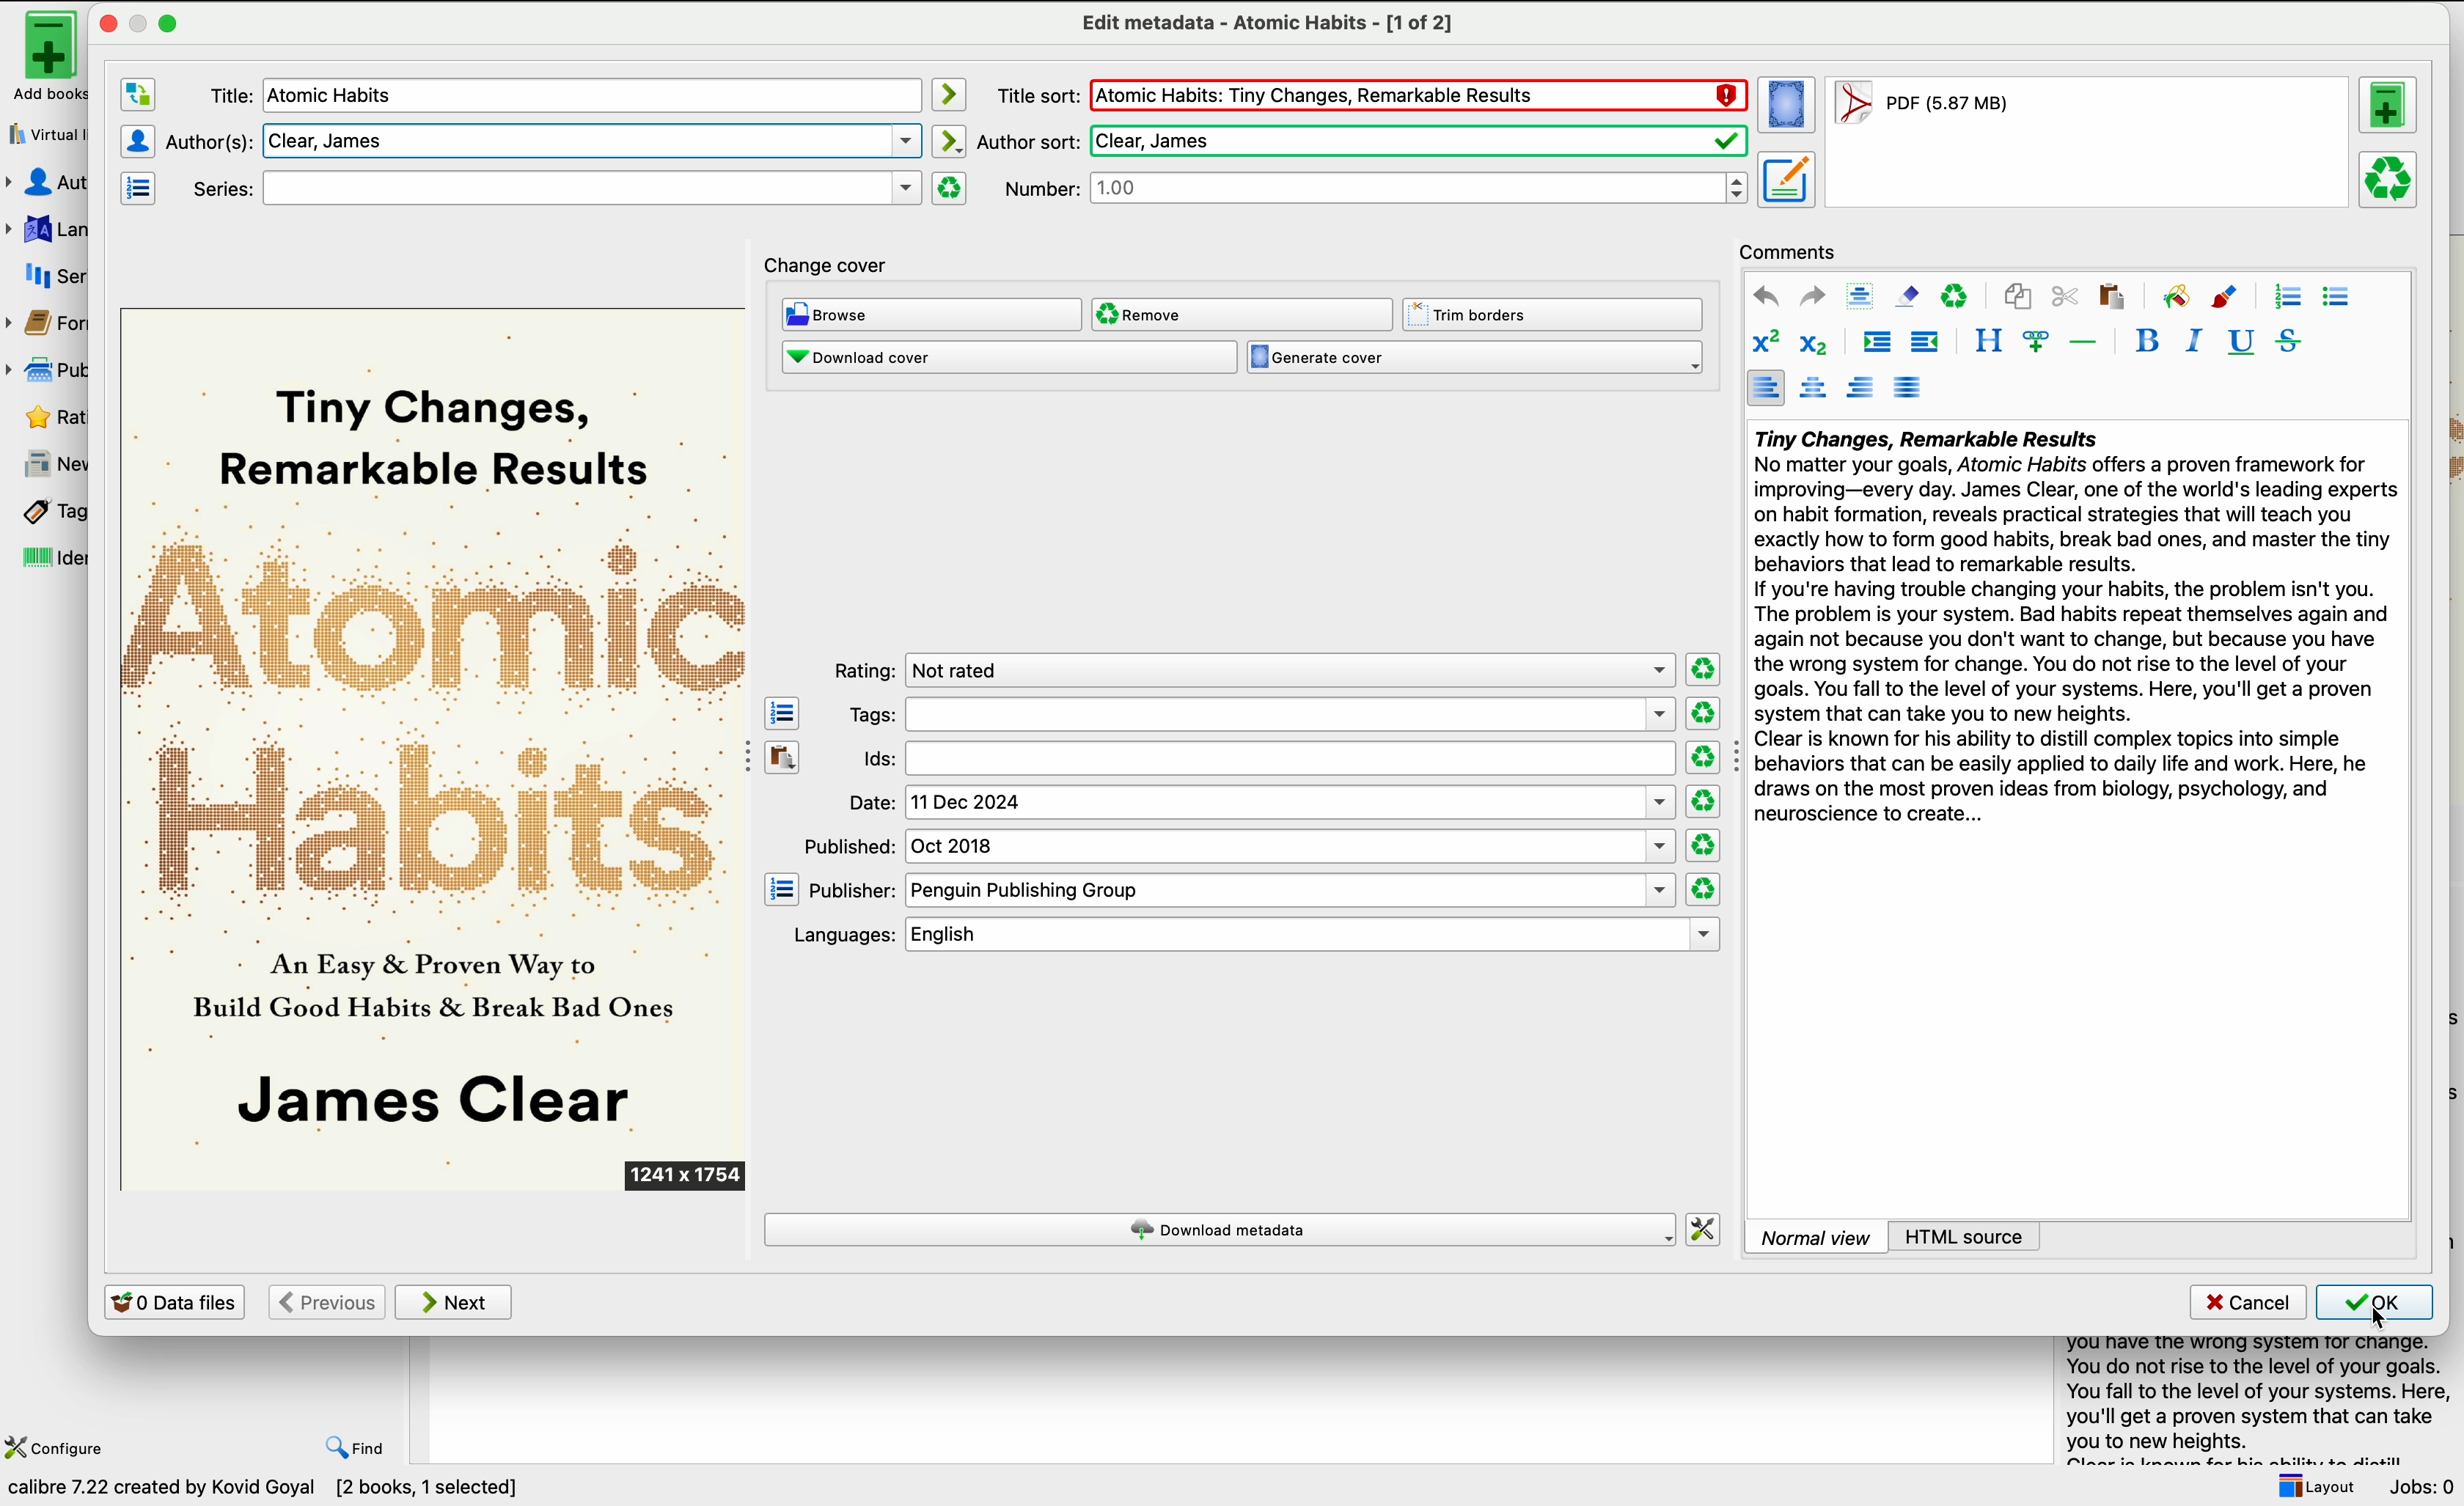 The height and width of the screenshot is (1506, 2464). I want to click on cover book, so click(436, 750).